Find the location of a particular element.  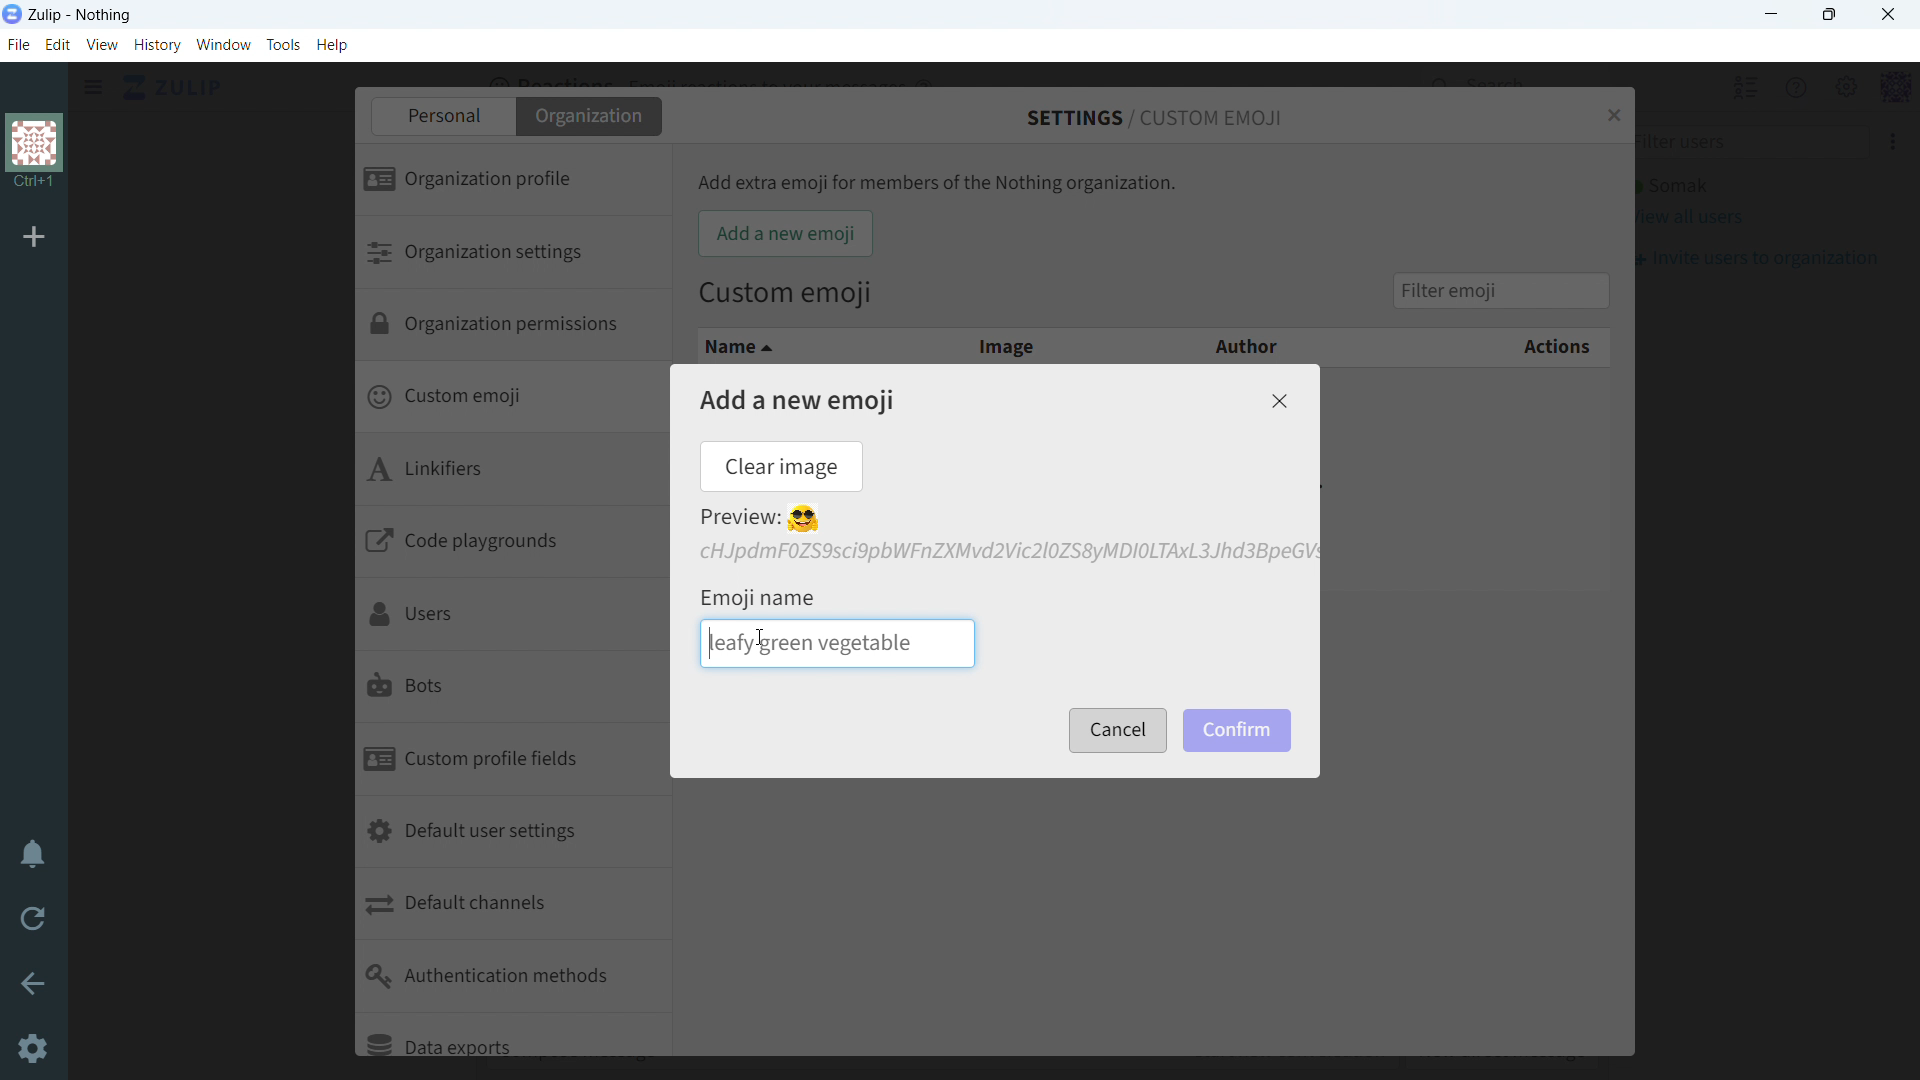

file added is located at coordinates (1005, 552).